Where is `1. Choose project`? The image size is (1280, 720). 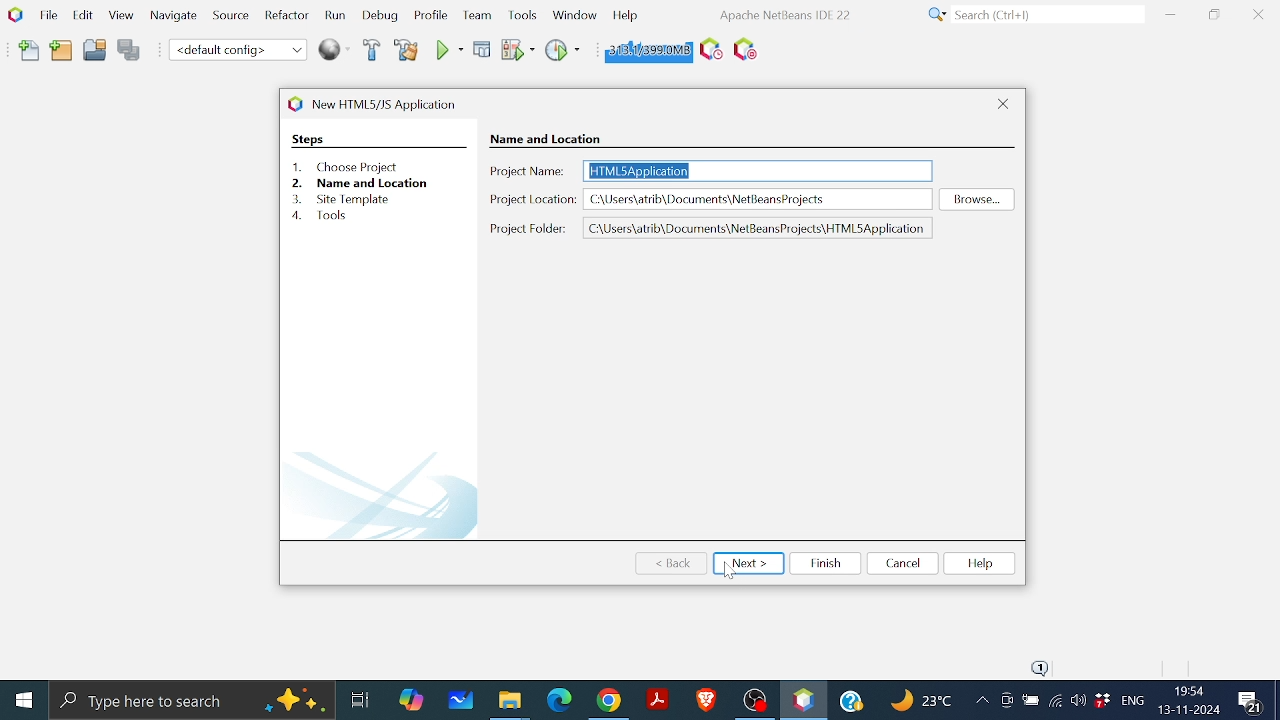
1. Choose project is located at coordinates (340, 167).